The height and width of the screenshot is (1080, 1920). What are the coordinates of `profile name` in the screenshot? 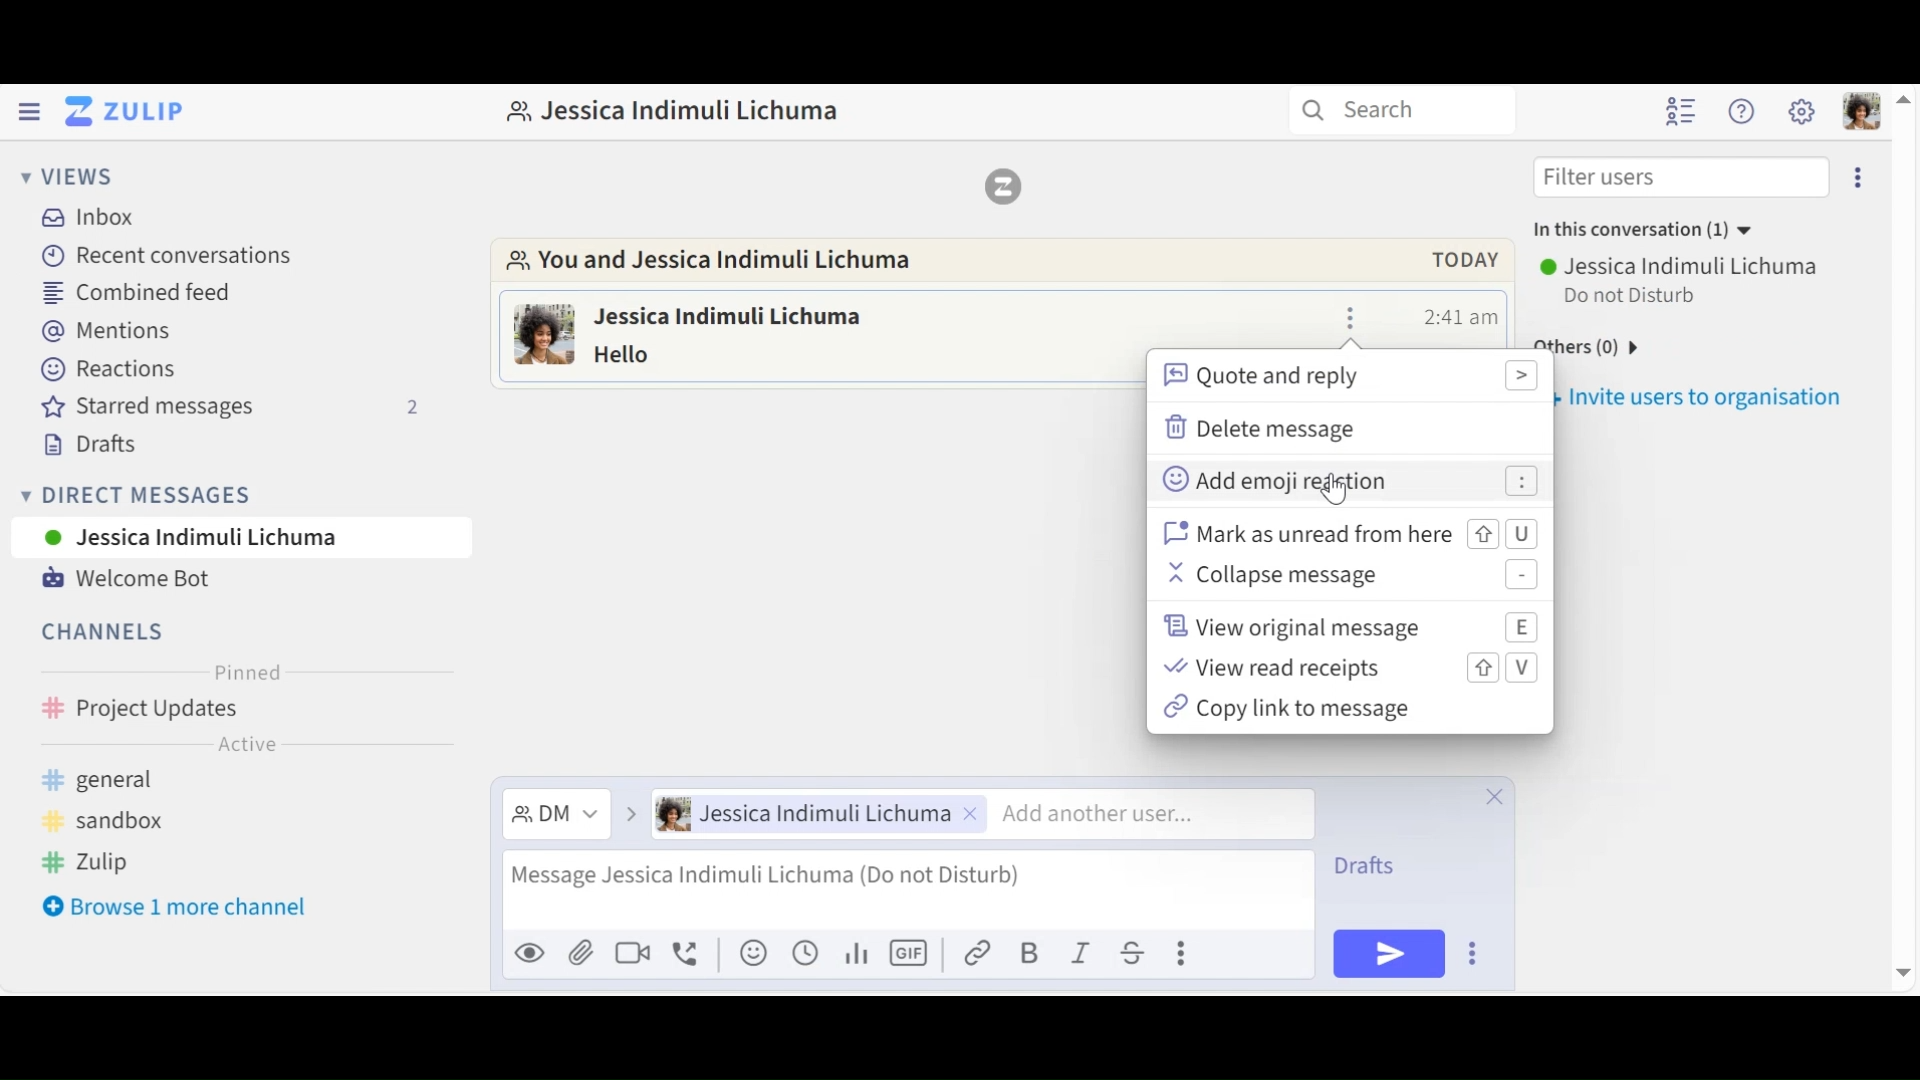 It's located at (672, 109).